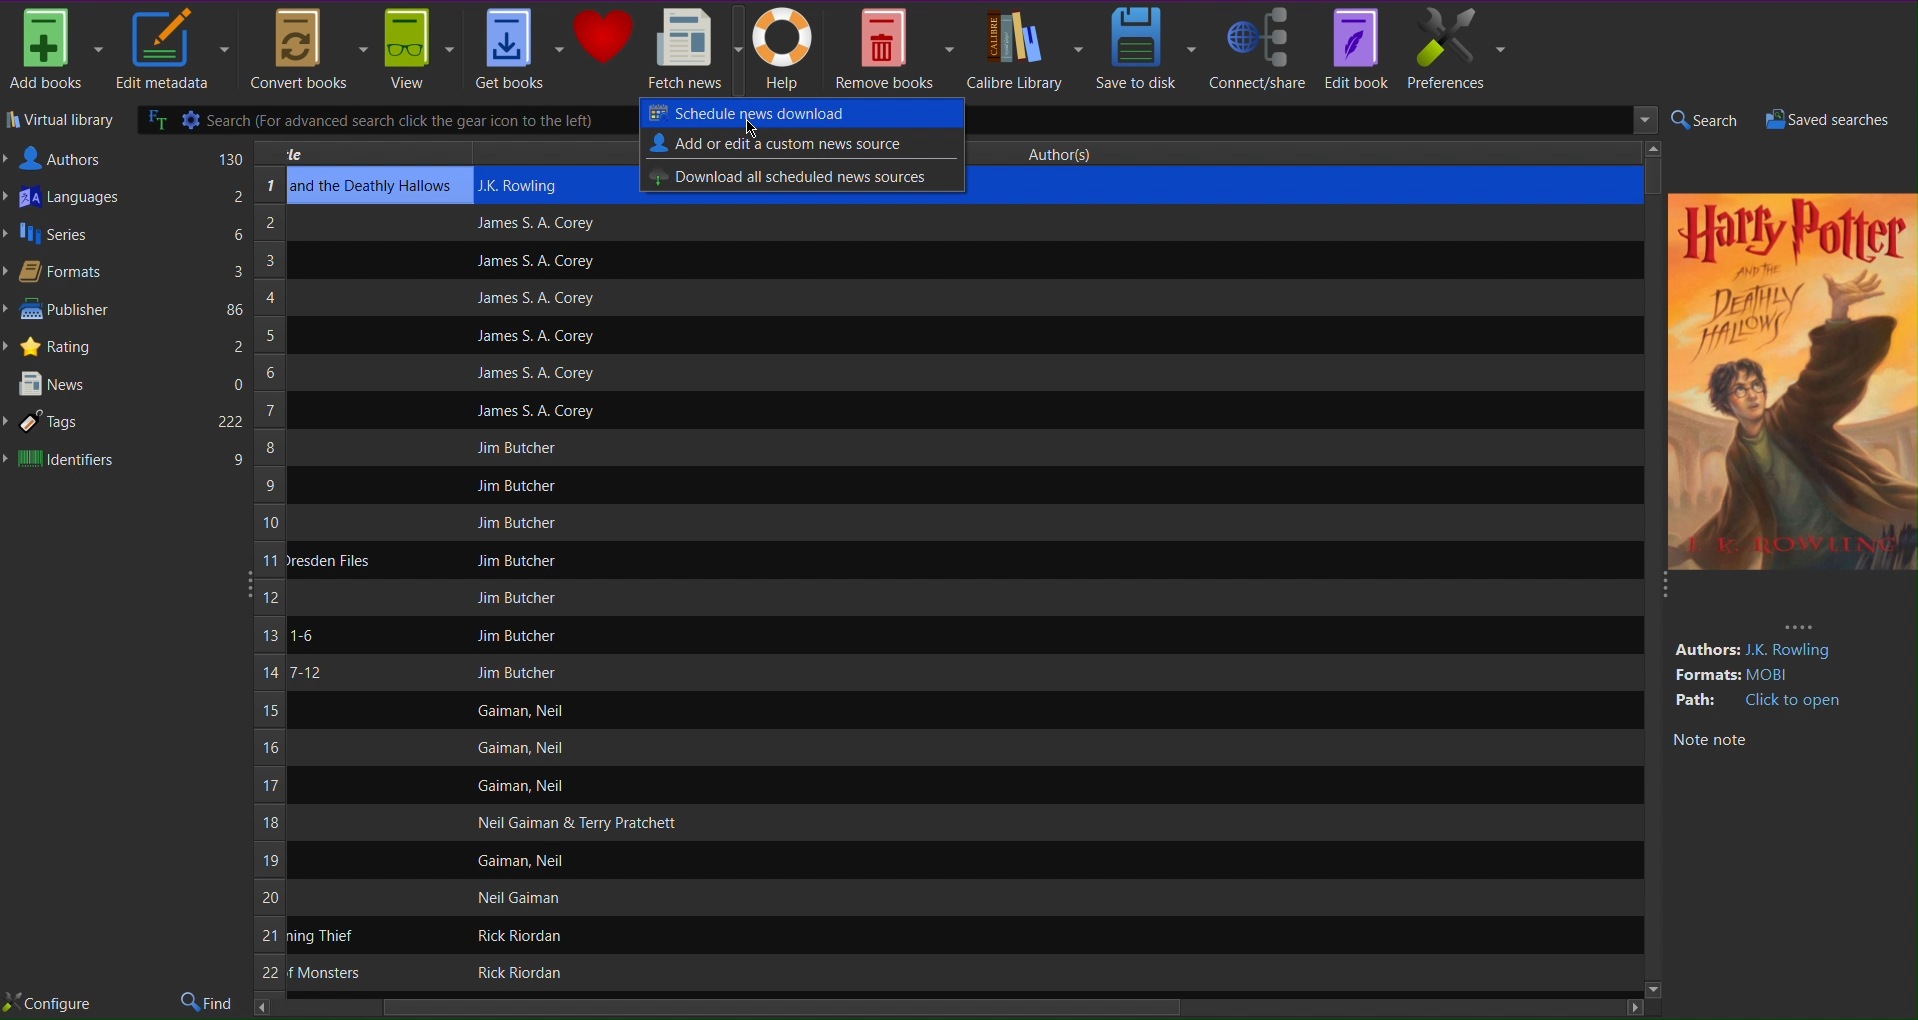 The width and height of the screenshot is (1918, 1020). What do you see at coordinates (127, 384) in the screenshot?
I see `News` at bounding box center [127, 384].